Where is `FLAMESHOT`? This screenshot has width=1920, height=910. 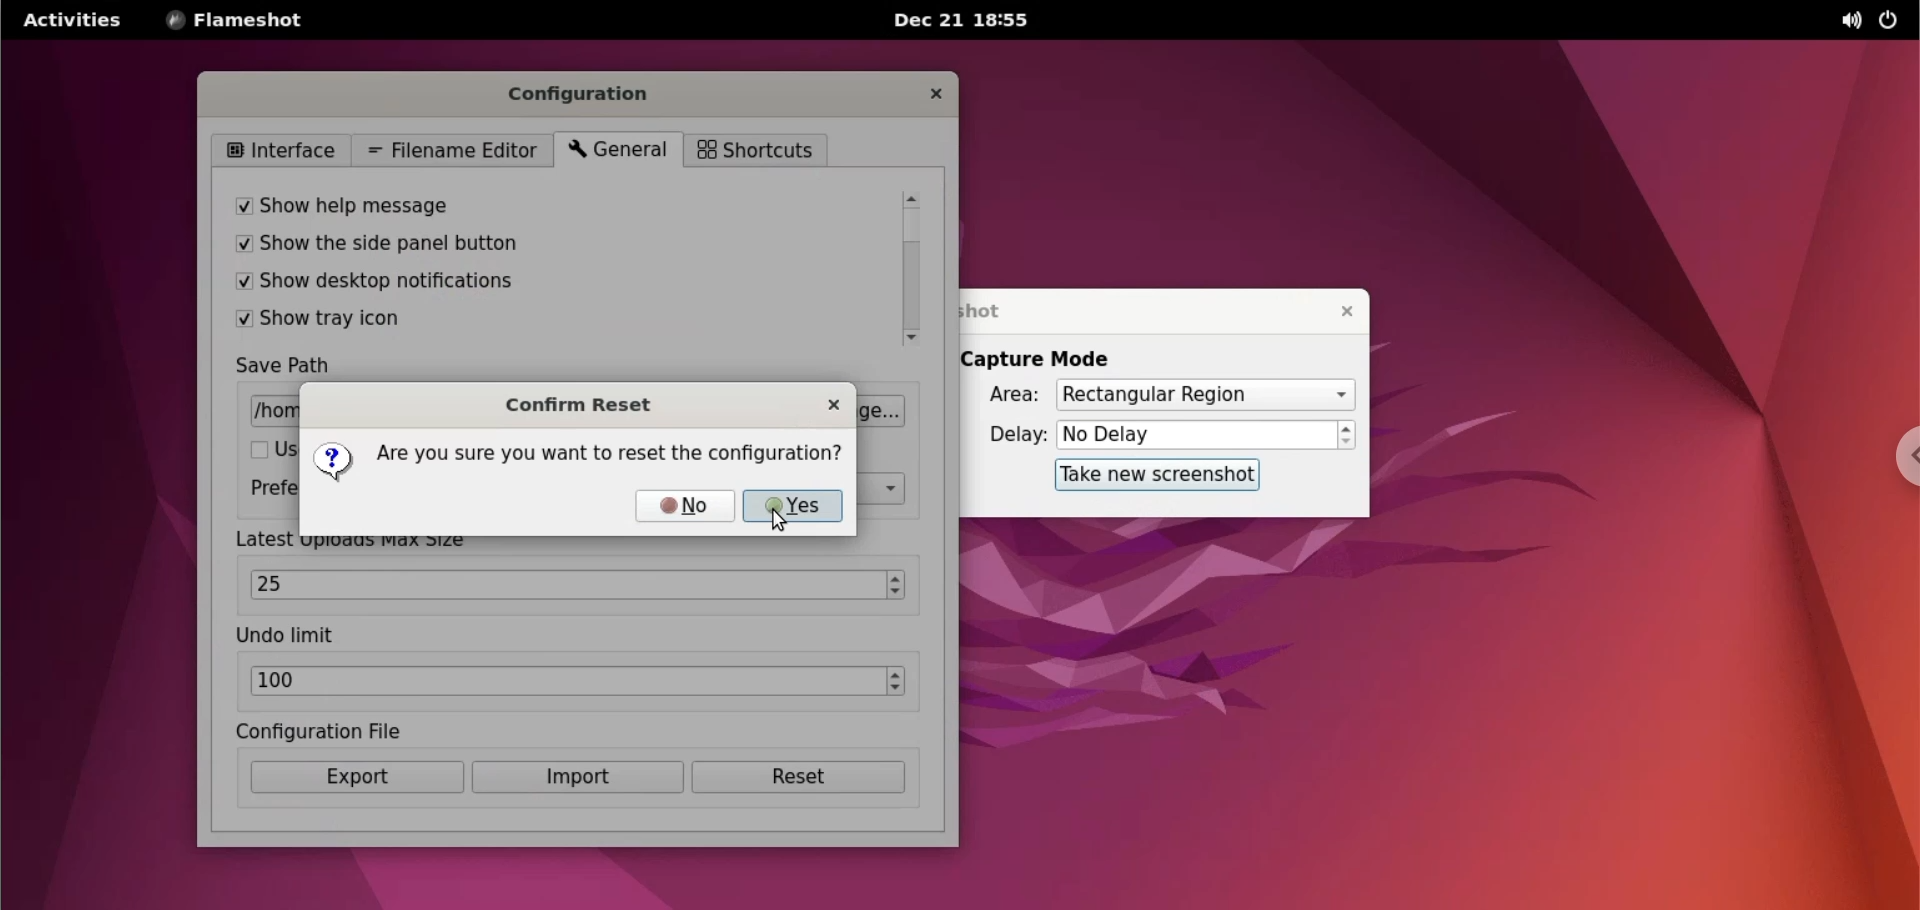
FLAMESHOT is located at coordinates (250, 22).